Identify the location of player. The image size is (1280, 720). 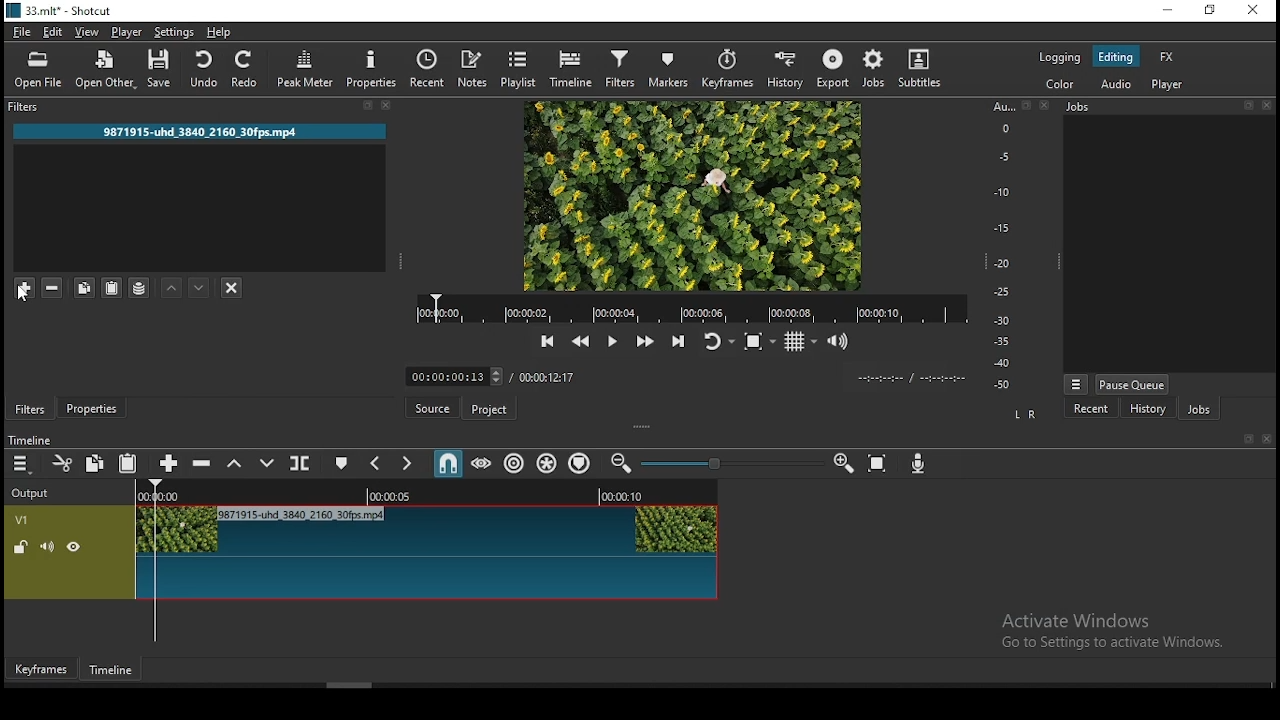
(1164, 84).